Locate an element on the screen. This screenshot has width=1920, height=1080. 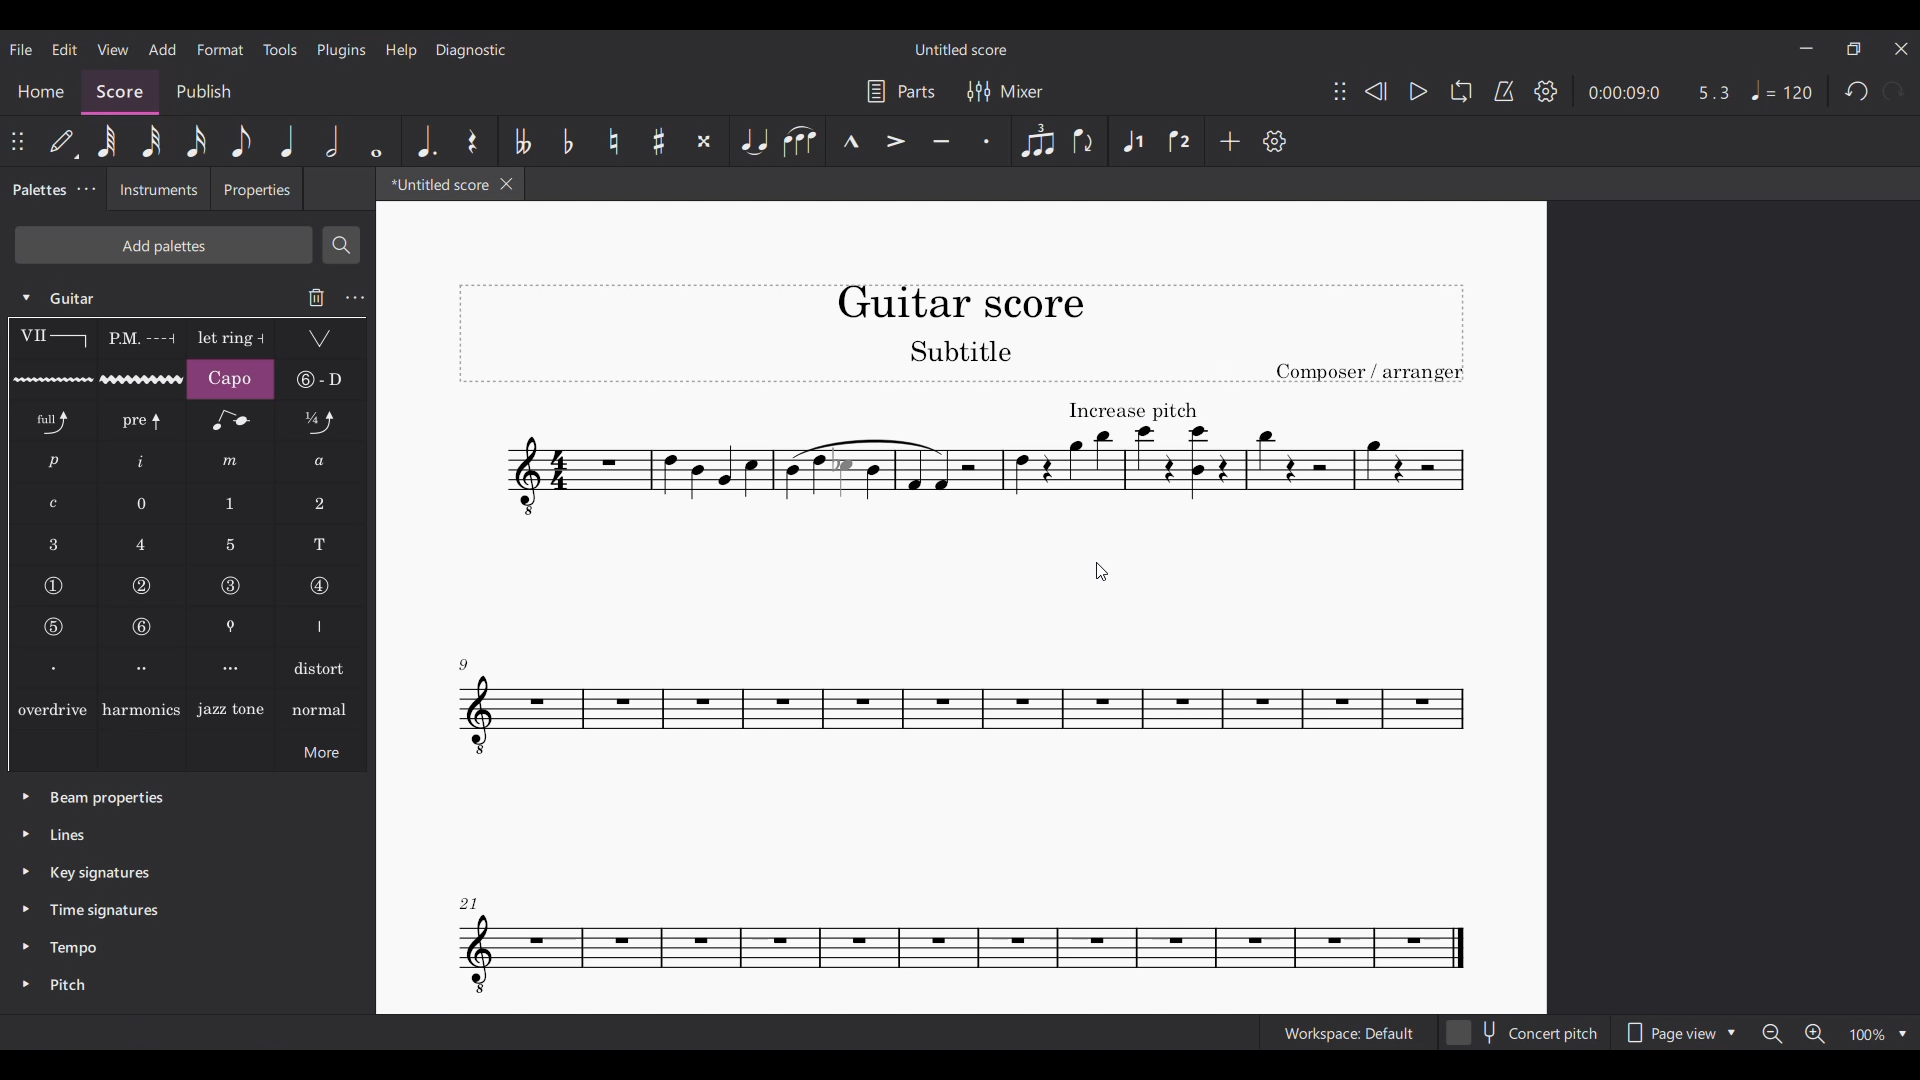
Guitar is located at coordinates (77, 298).